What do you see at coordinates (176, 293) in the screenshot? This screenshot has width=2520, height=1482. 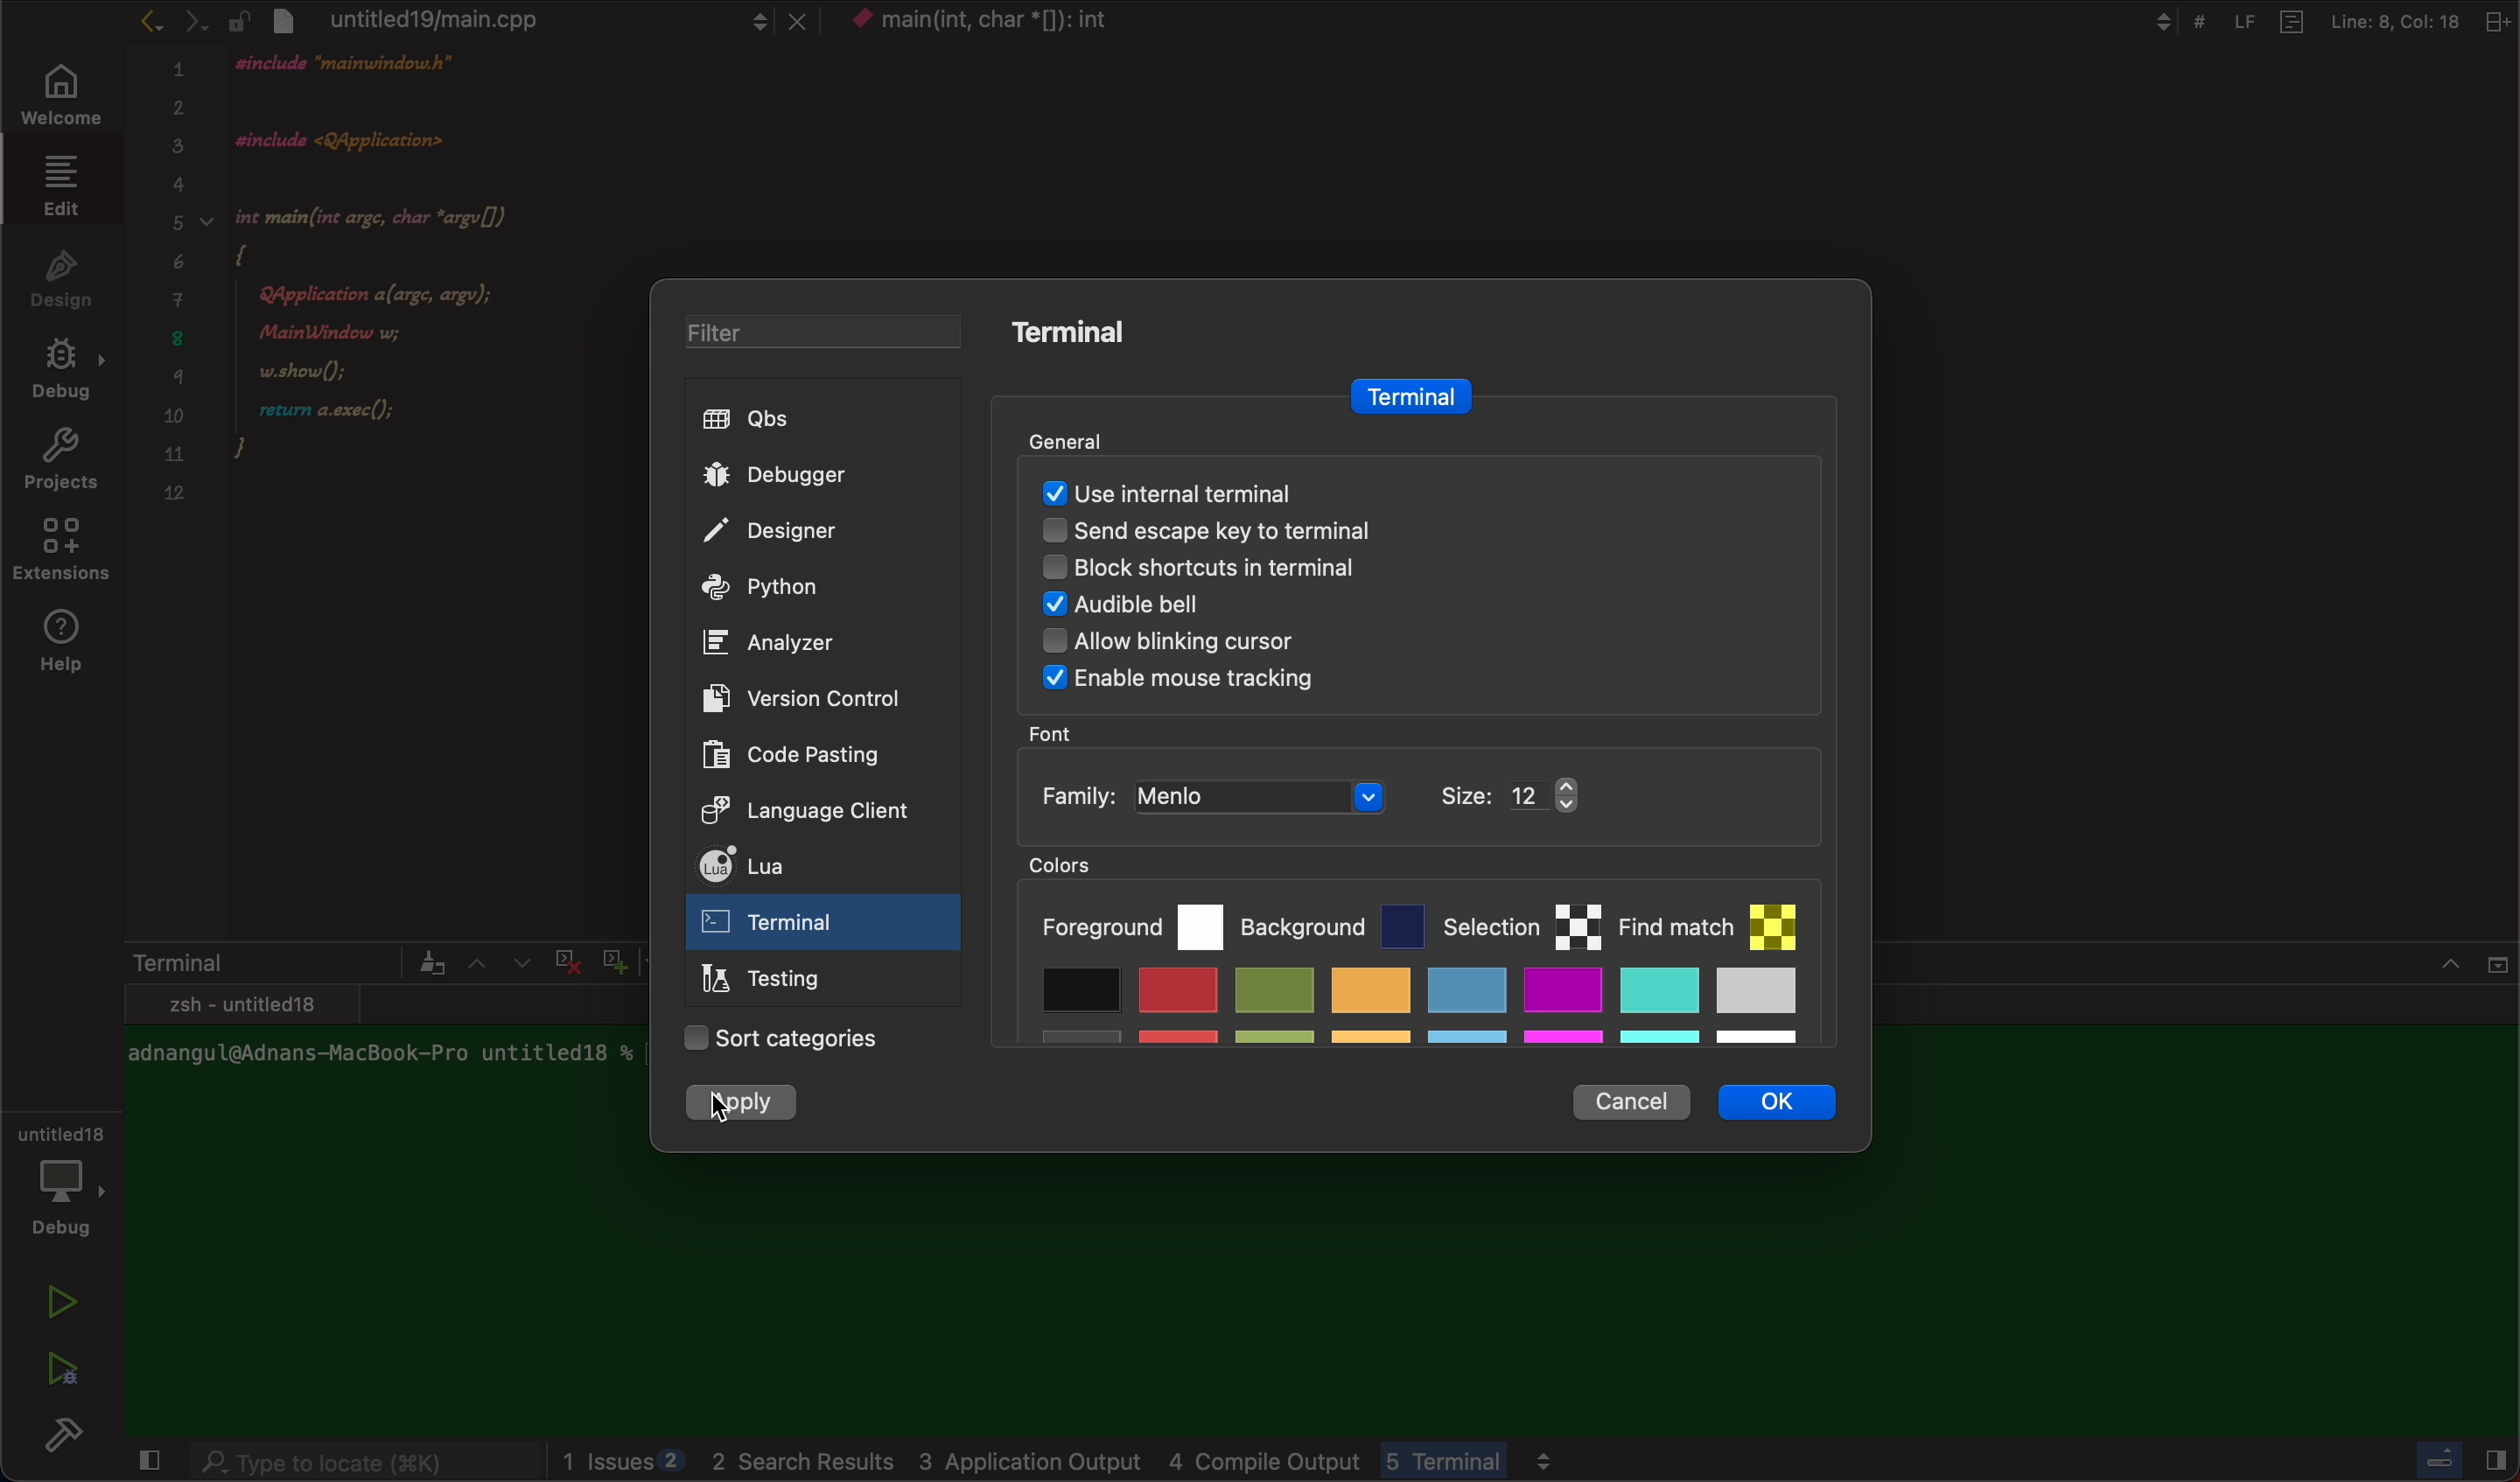 I see `numbers` at bounding box center [176, 293].